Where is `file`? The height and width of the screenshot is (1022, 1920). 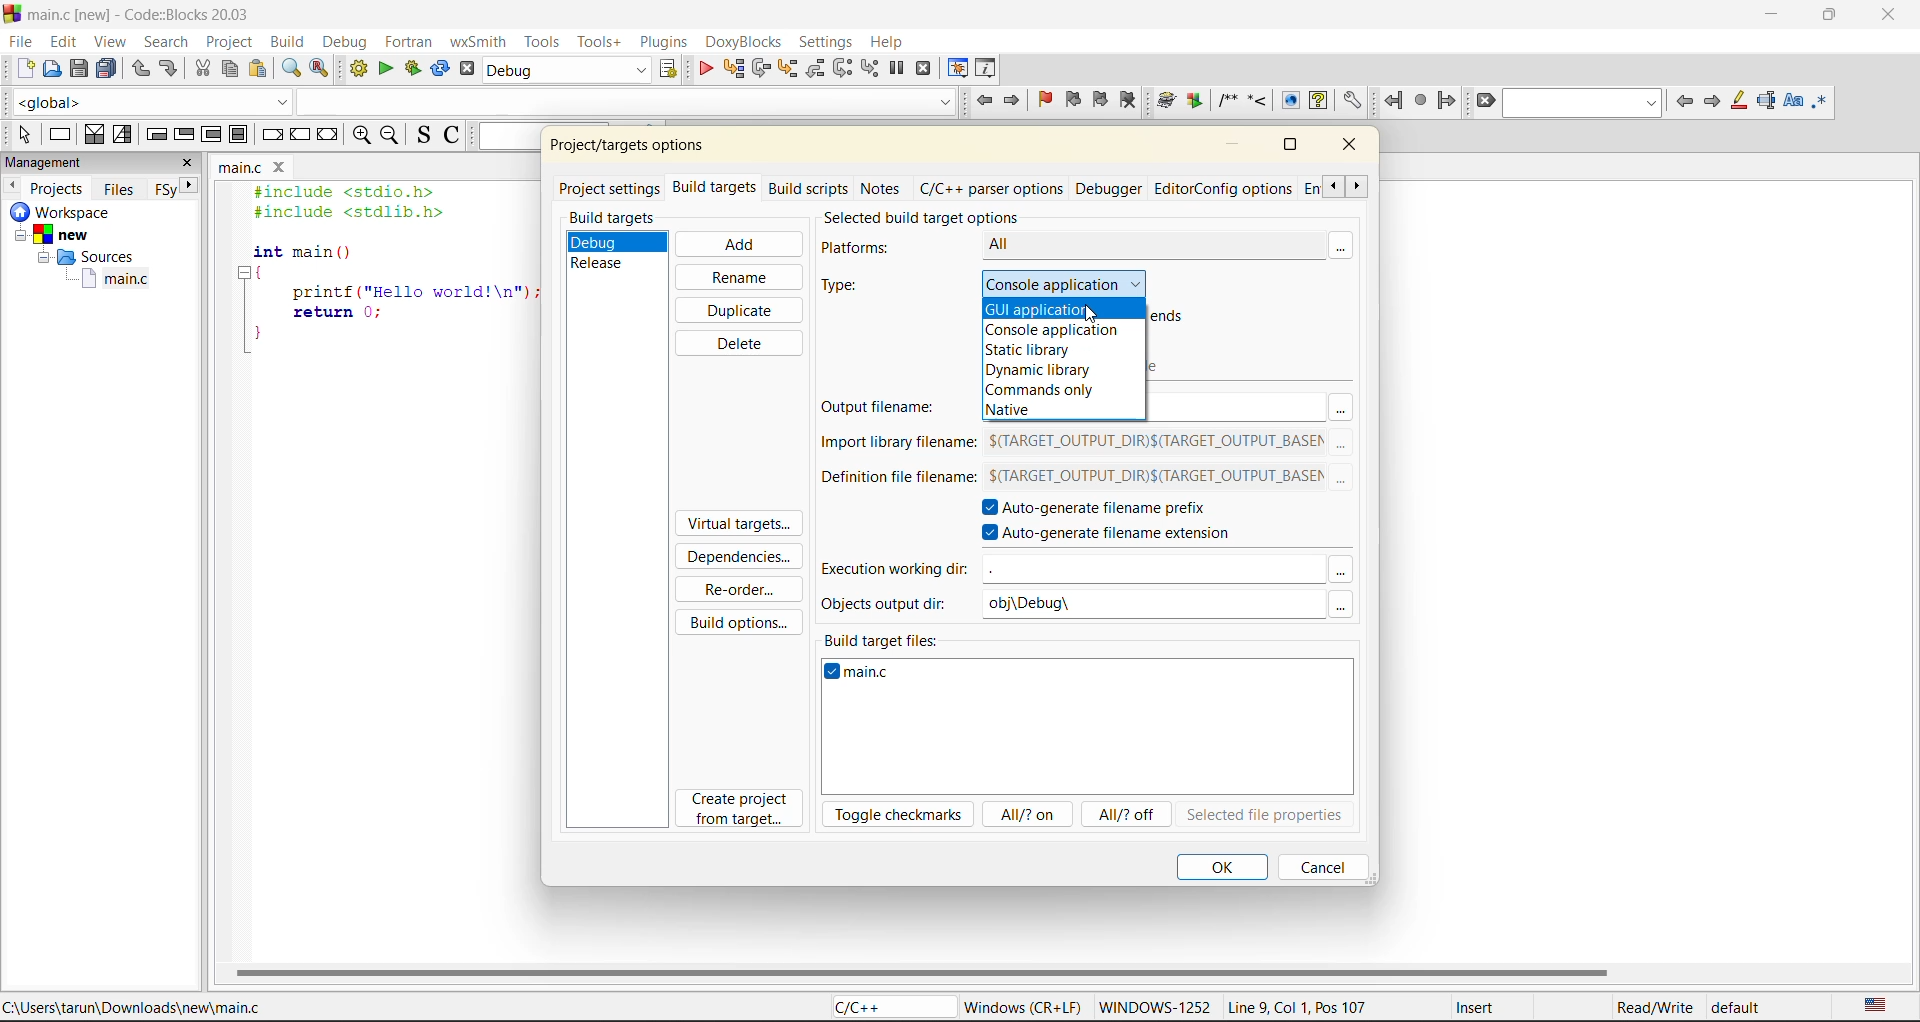
file is located at coordinates (18, 43).